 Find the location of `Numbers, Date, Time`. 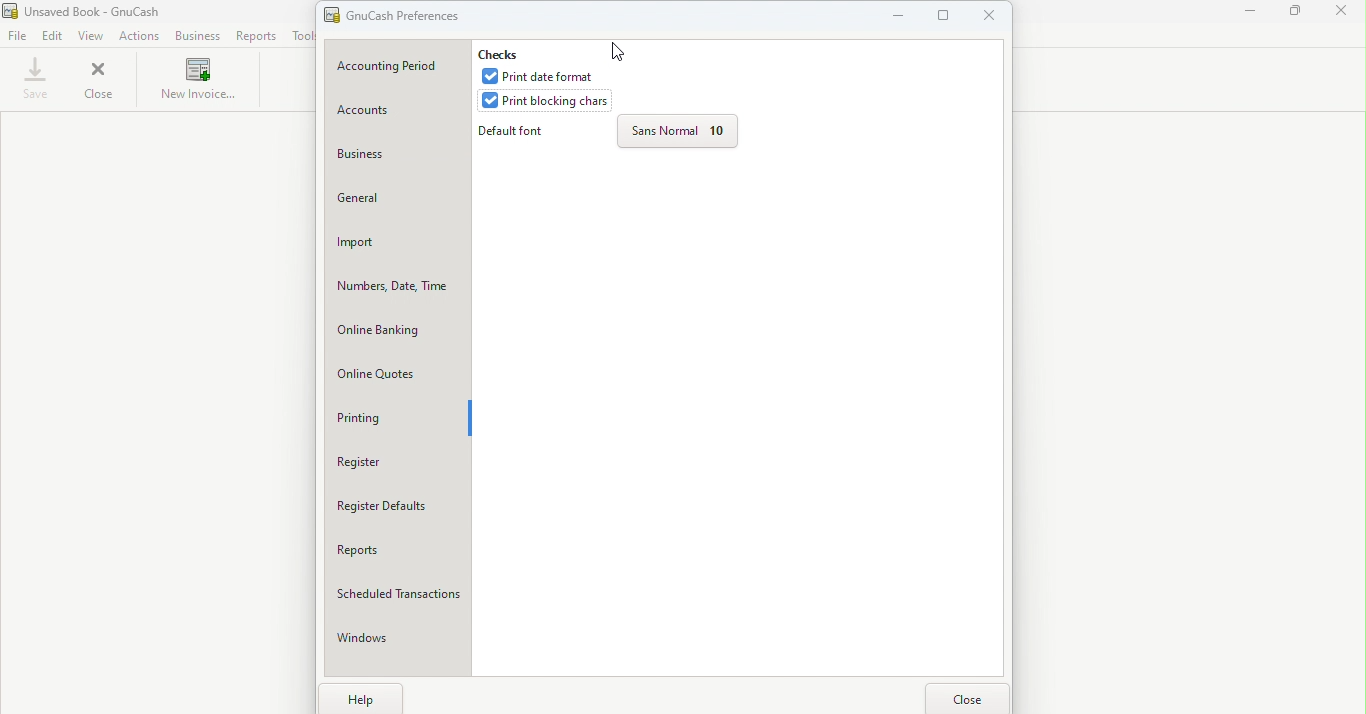

Numbers, Date, Time is located at coordinates (398, 284).